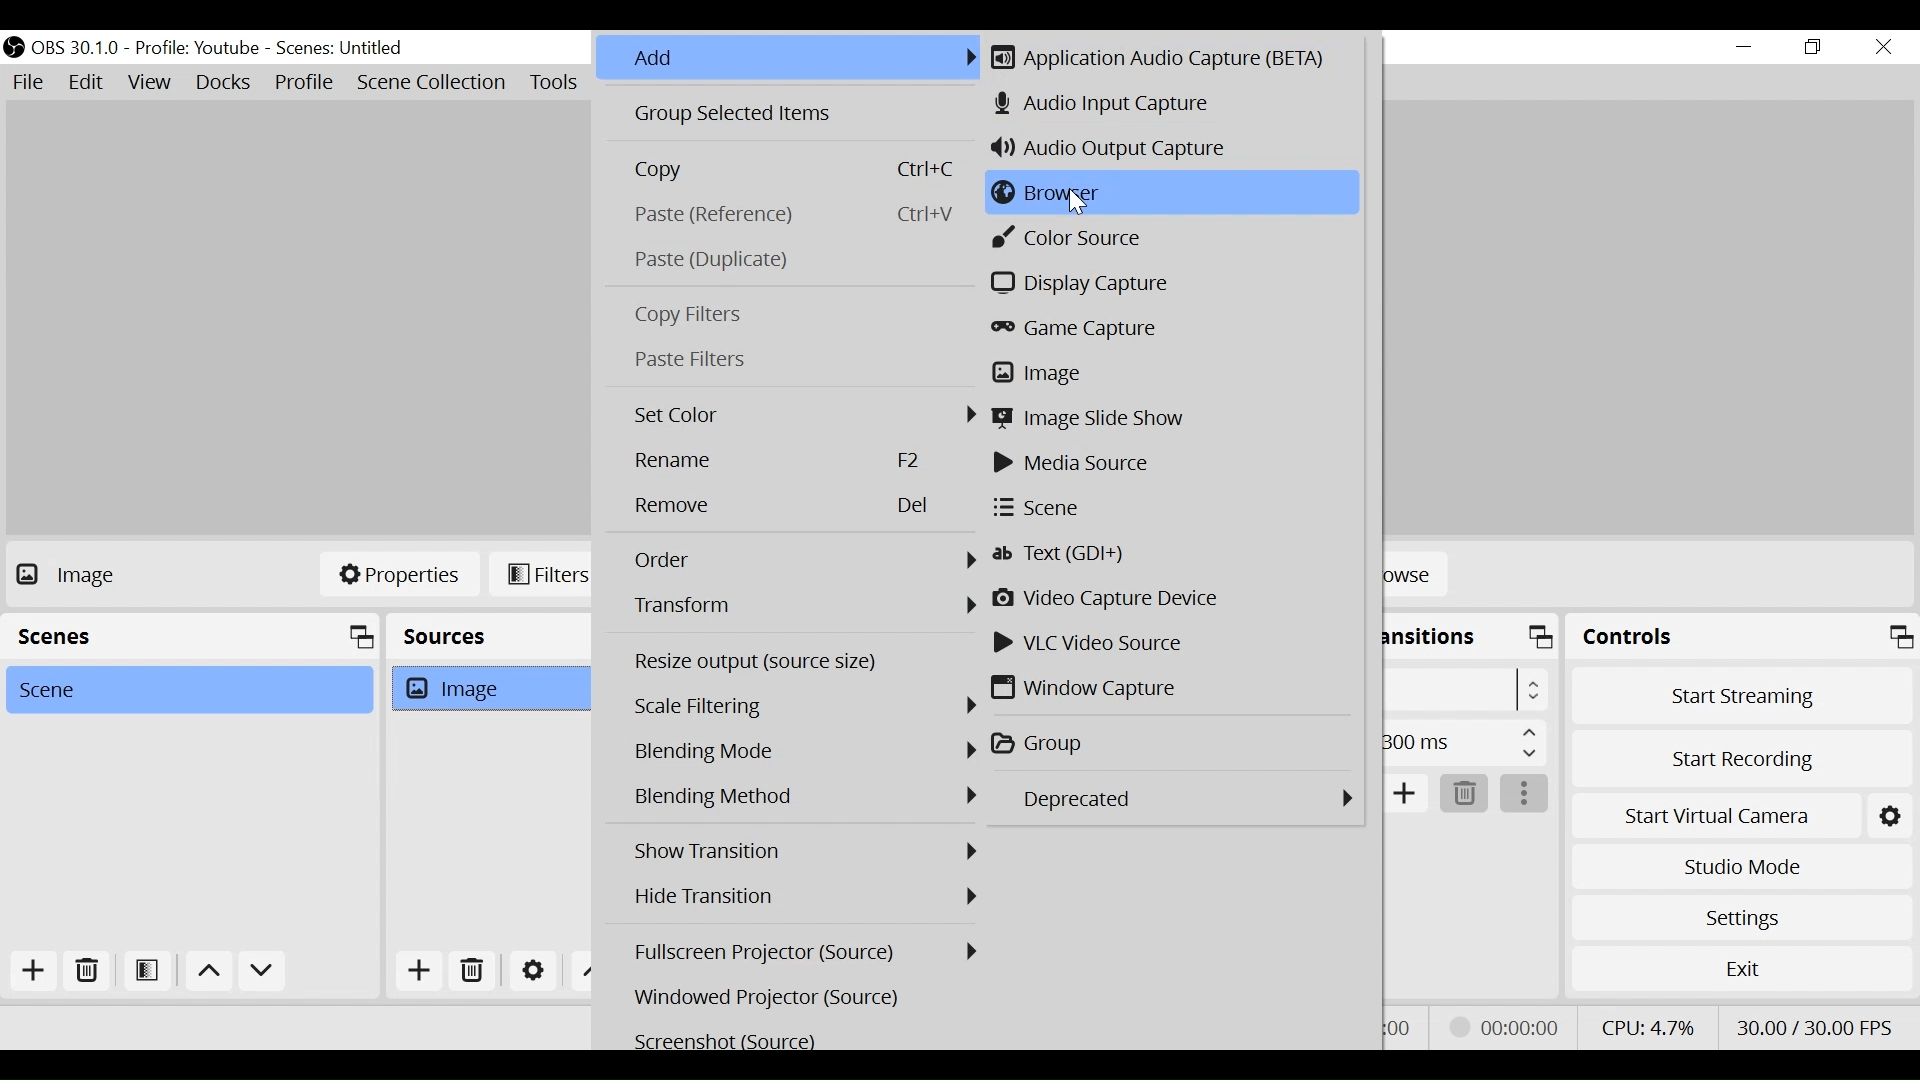 This screenshot has width=1920, height=1080. I want to click on Start Recording, so click(1739, 760).